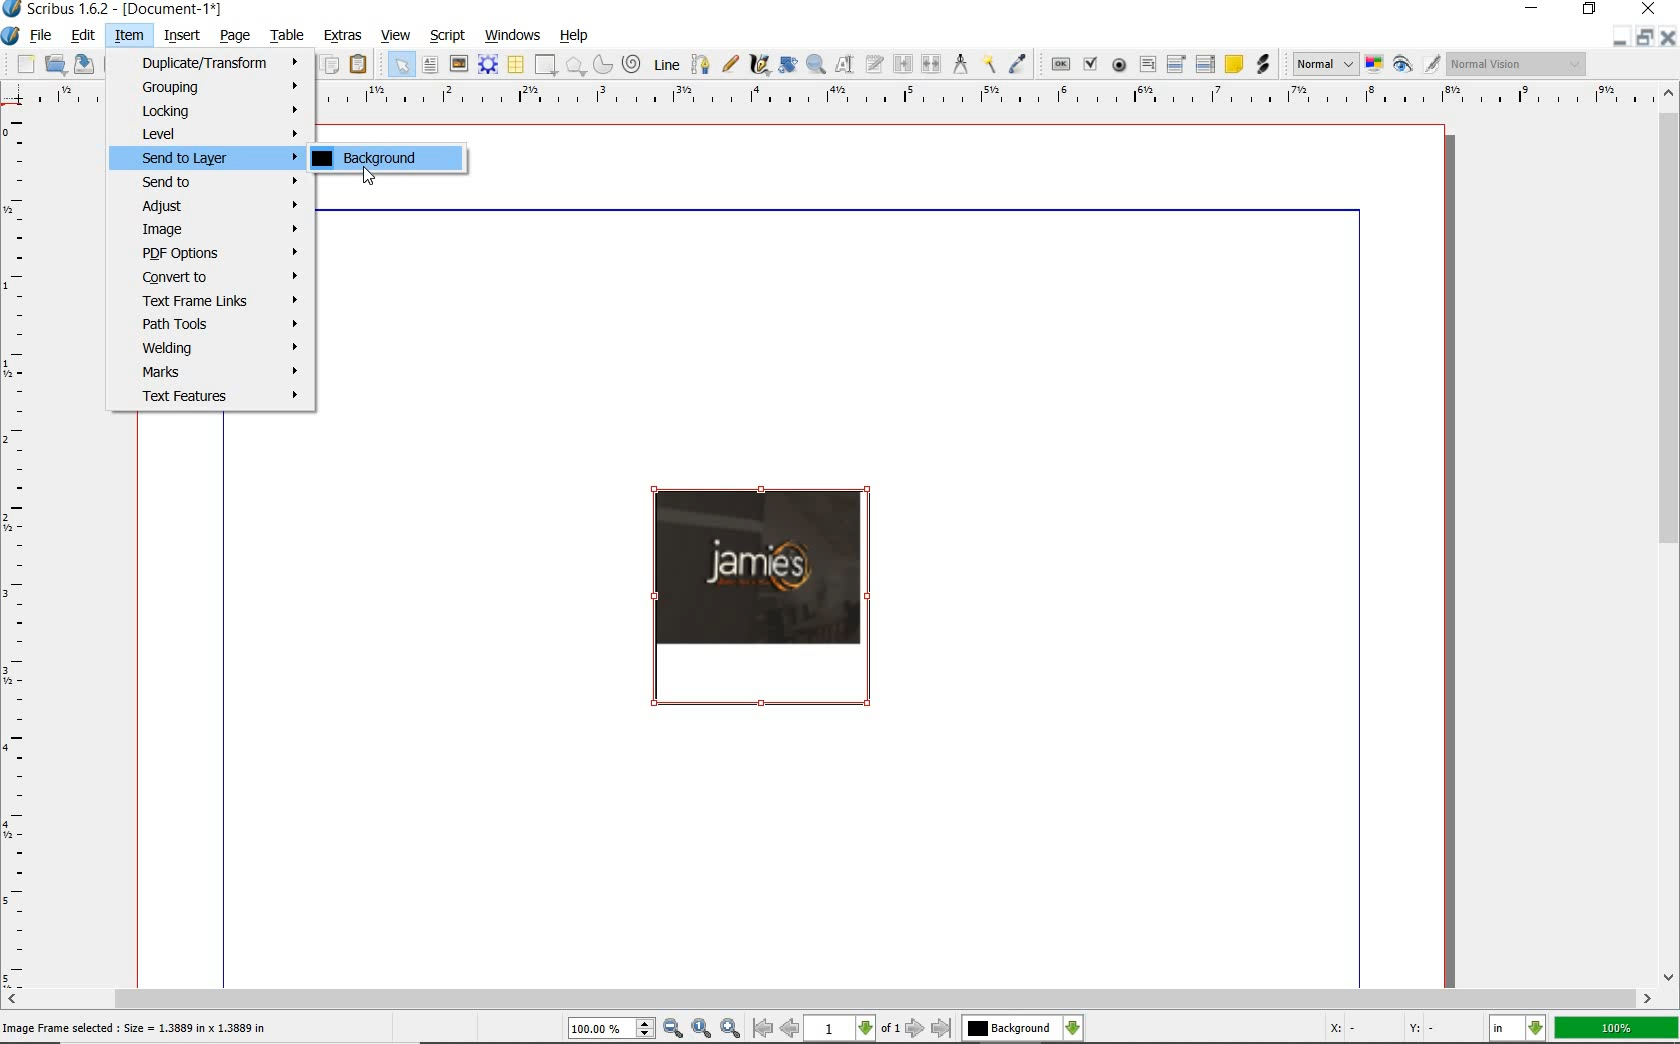  What do you see at coordinates (19, 549) in the screenshot?
I see `Vertical Margin` at bounding box center [19, 549].